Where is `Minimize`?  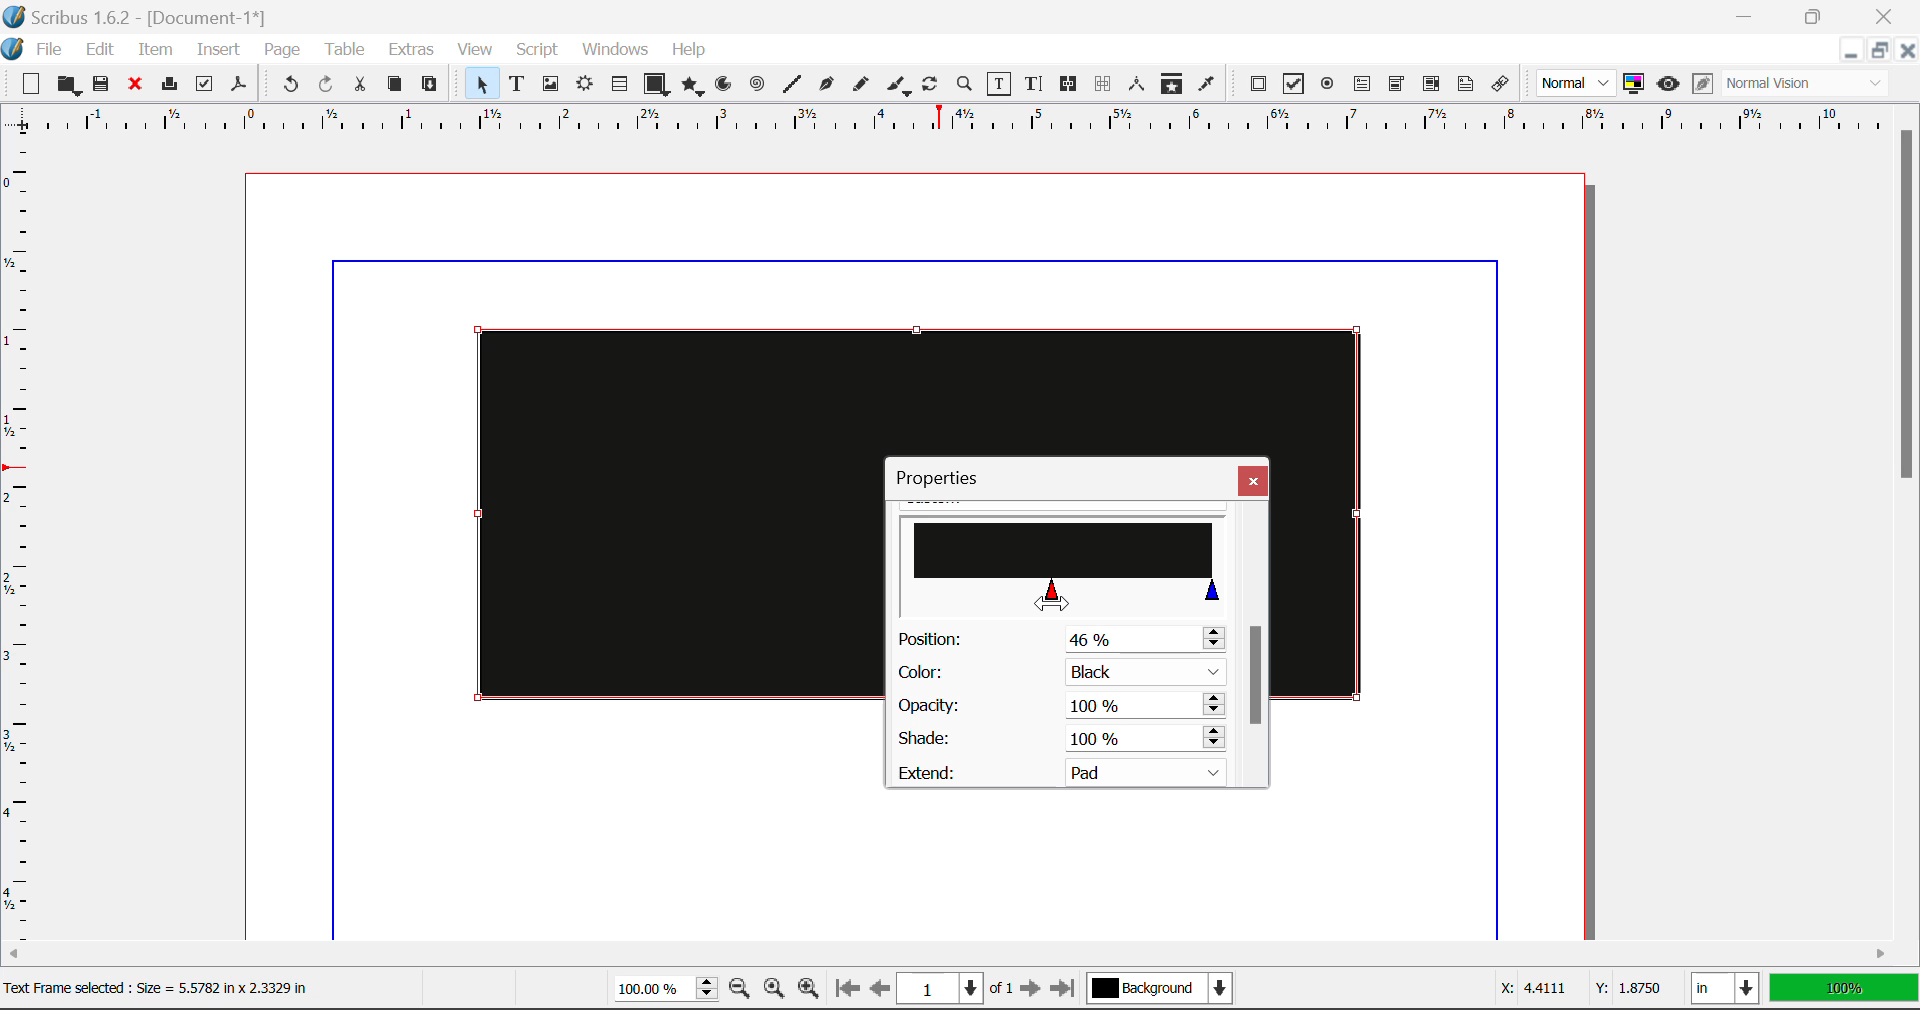 Minimize is located at coordinates (1877, 50).